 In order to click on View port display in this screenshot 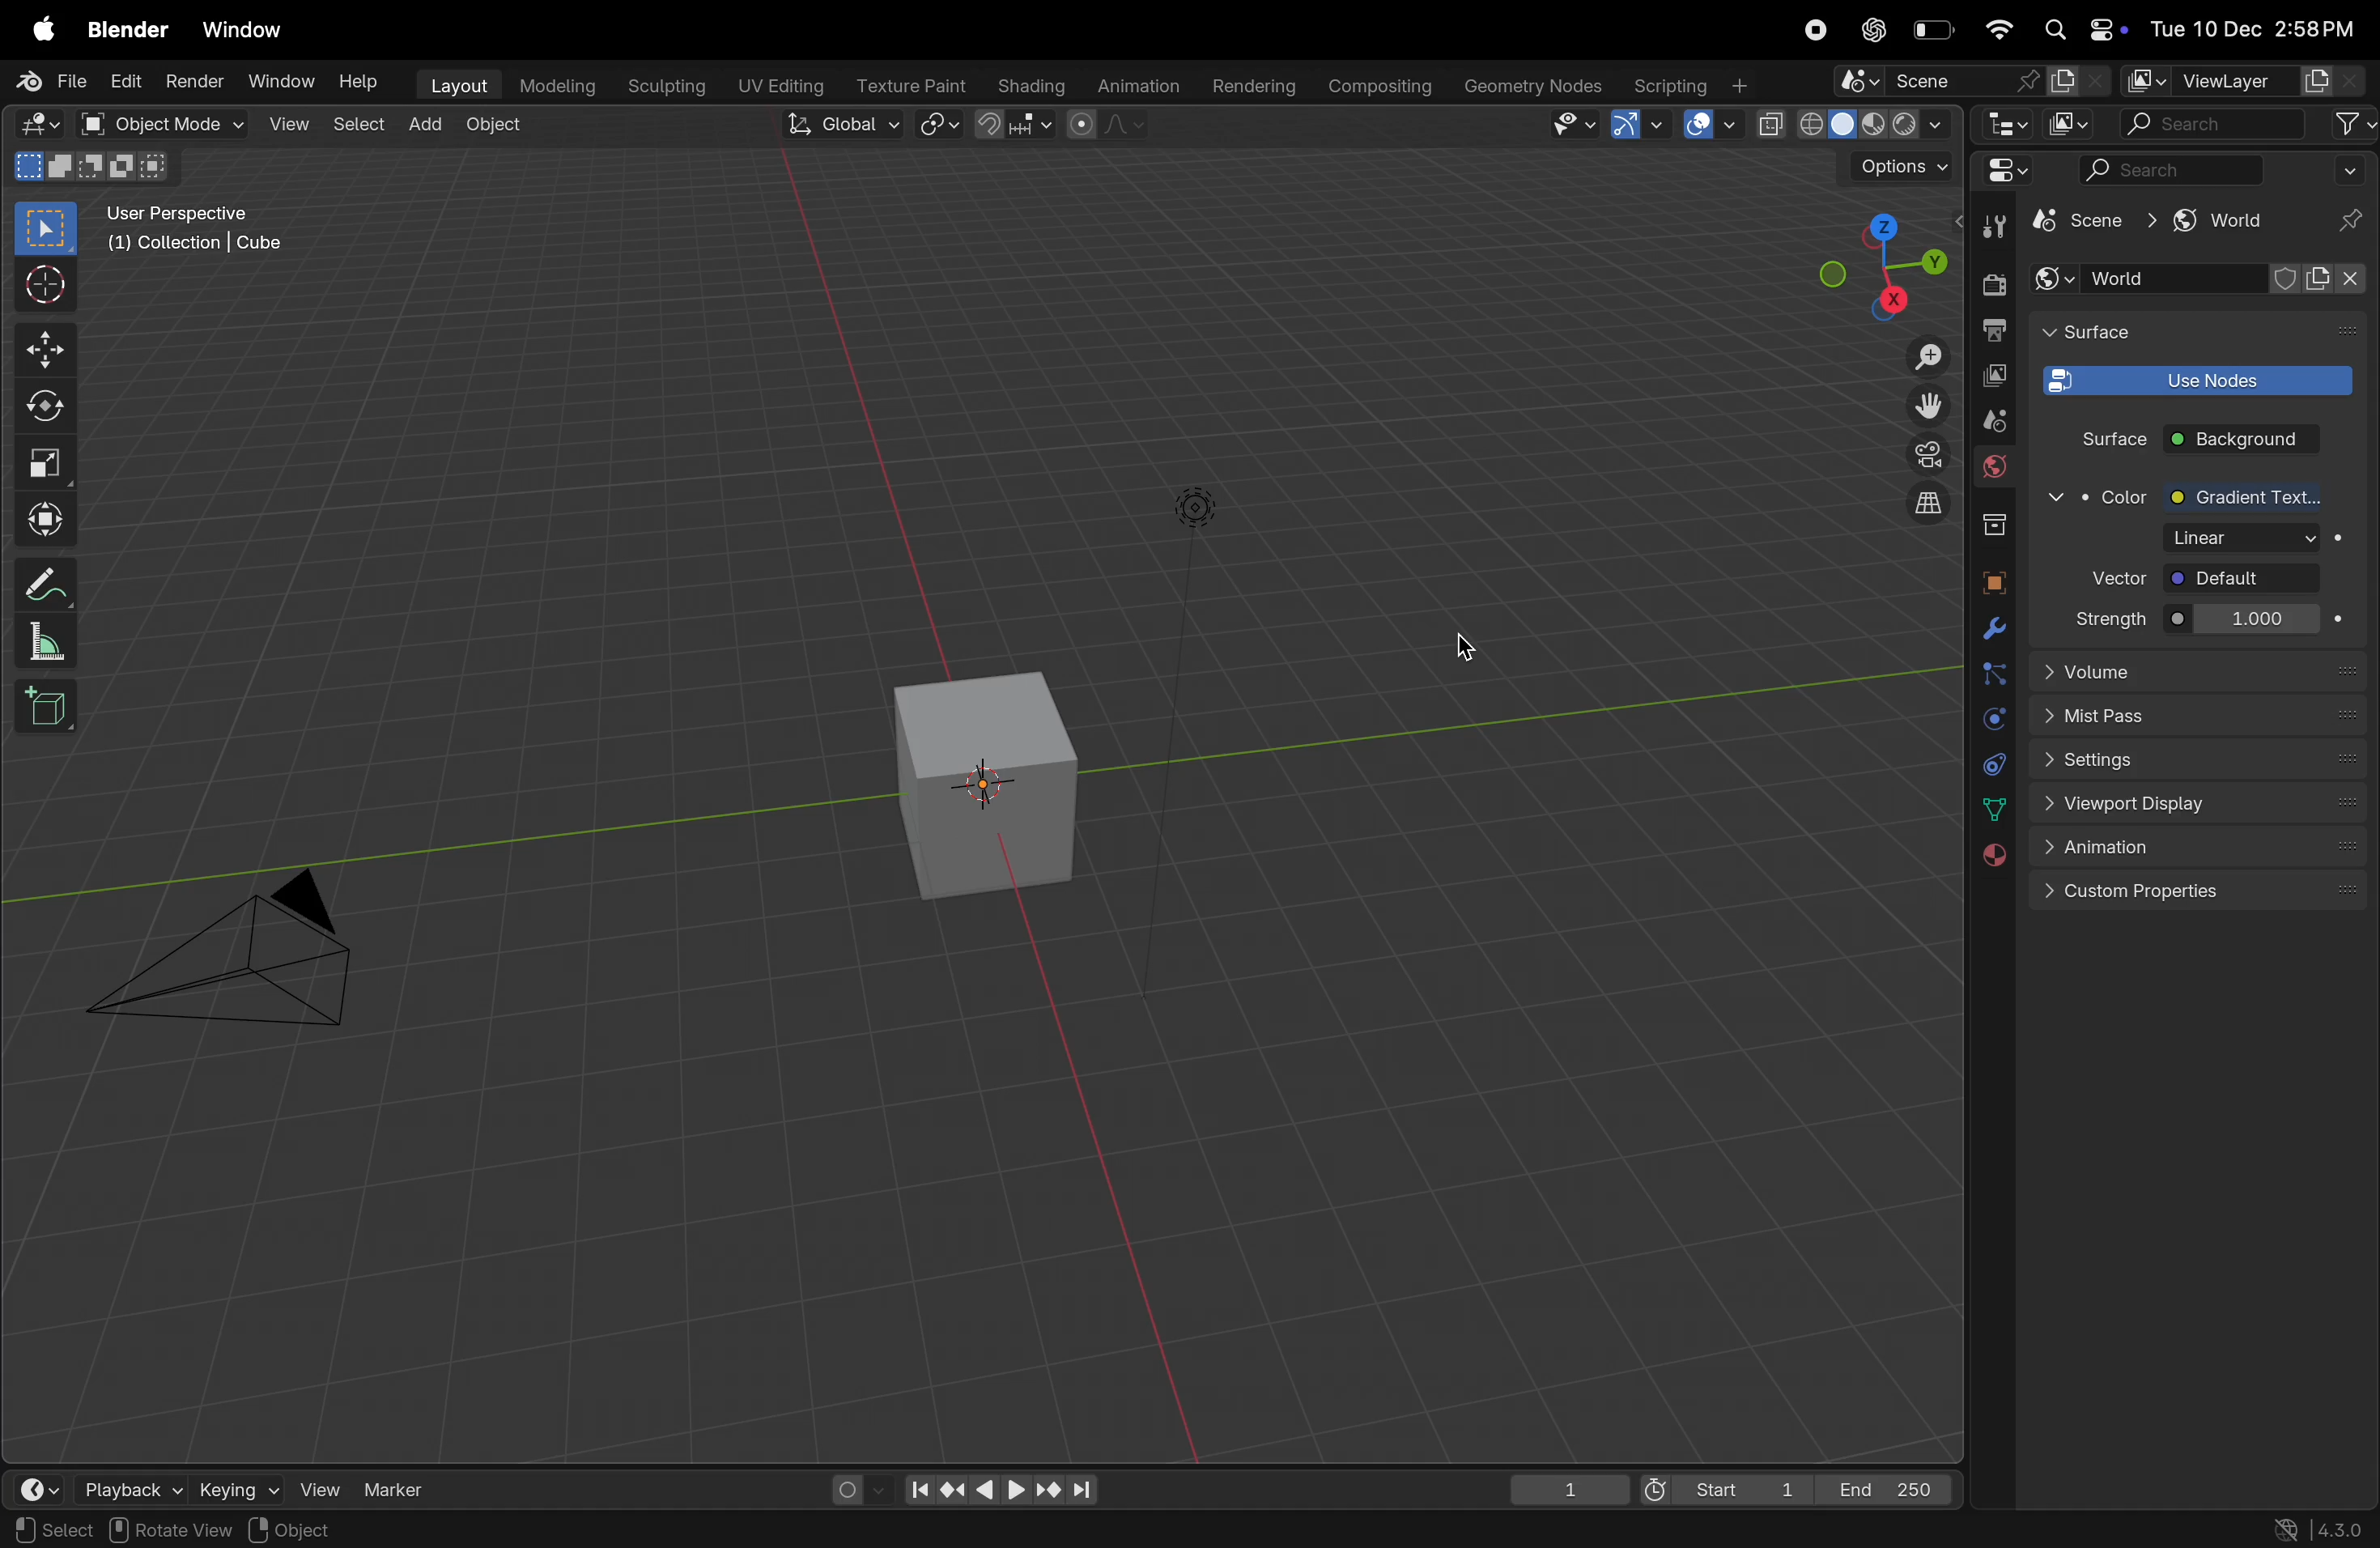, I will do `click(2201, 801)`.